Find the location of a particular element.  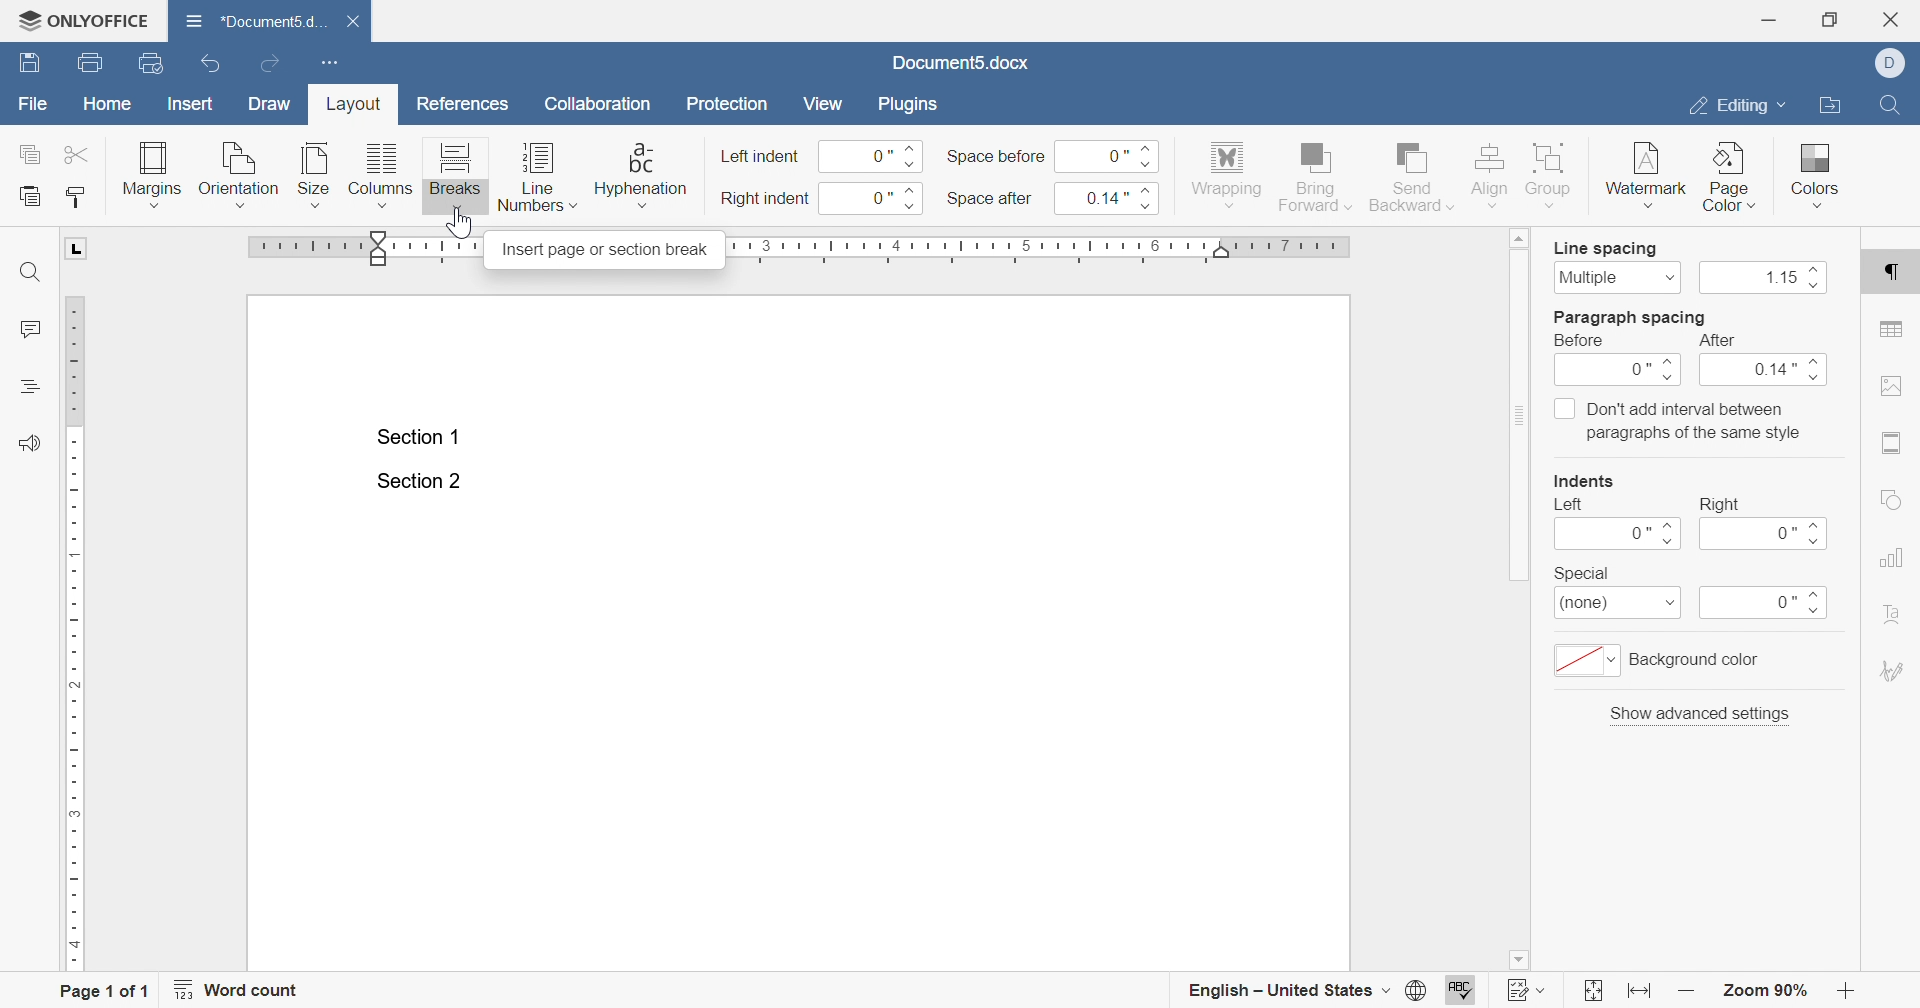

zoom in is located at coordinates (1687, 991).